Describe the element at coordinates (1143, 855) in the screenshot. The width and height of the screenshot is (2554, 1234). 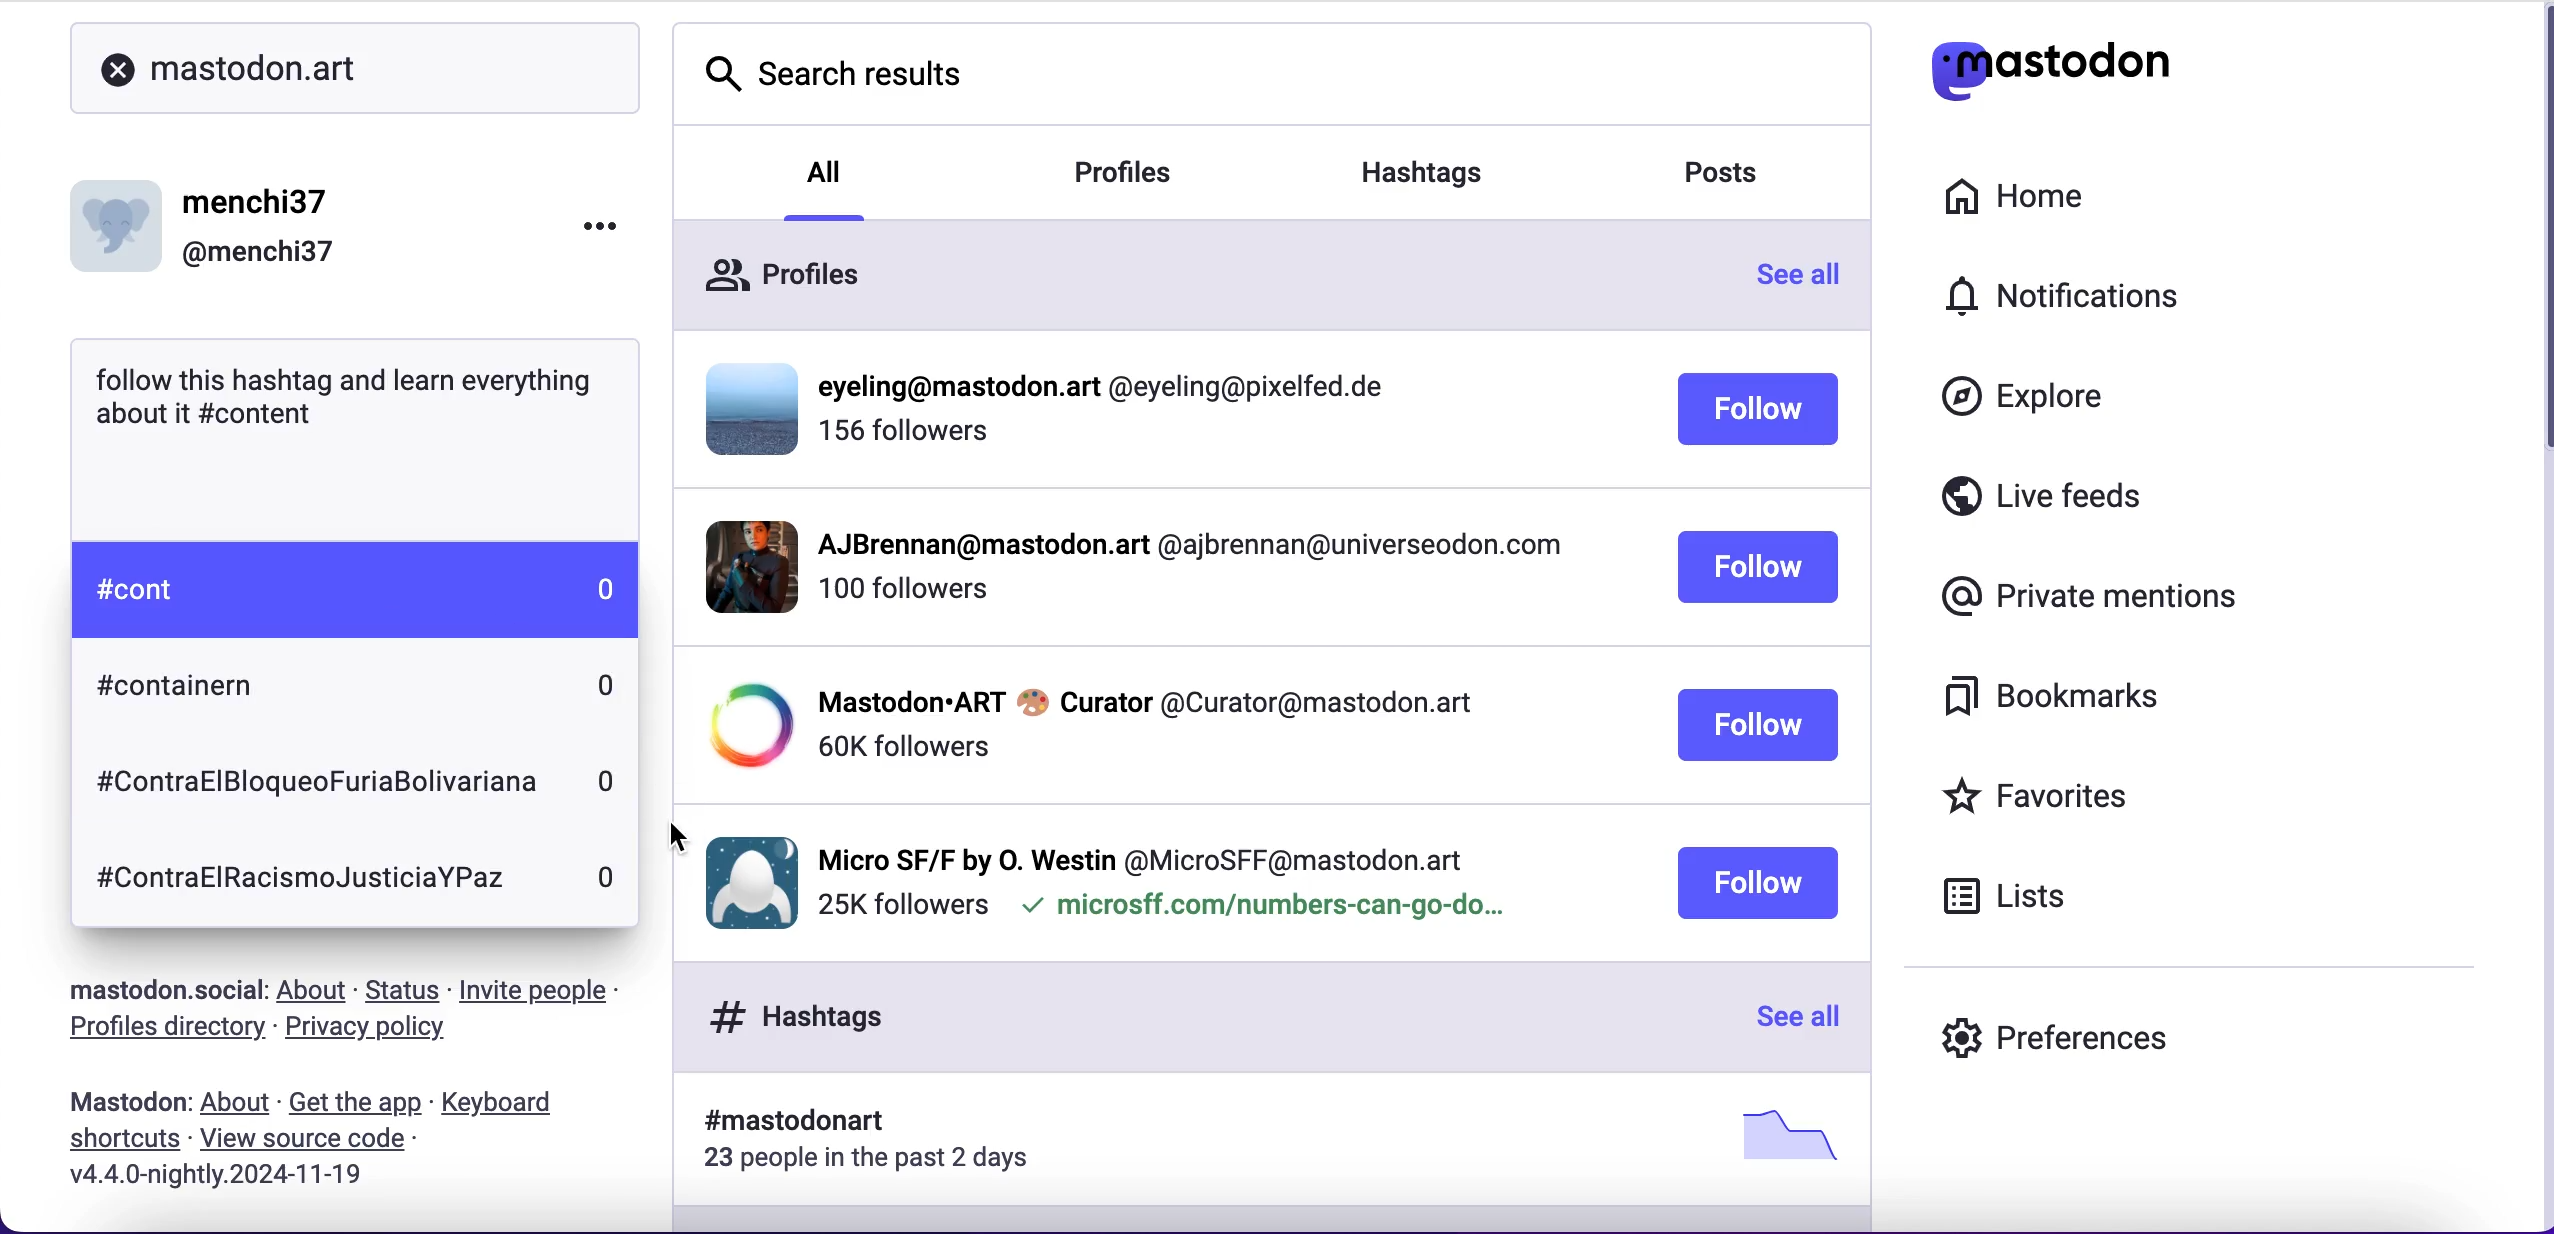
I see `profile` at that location.